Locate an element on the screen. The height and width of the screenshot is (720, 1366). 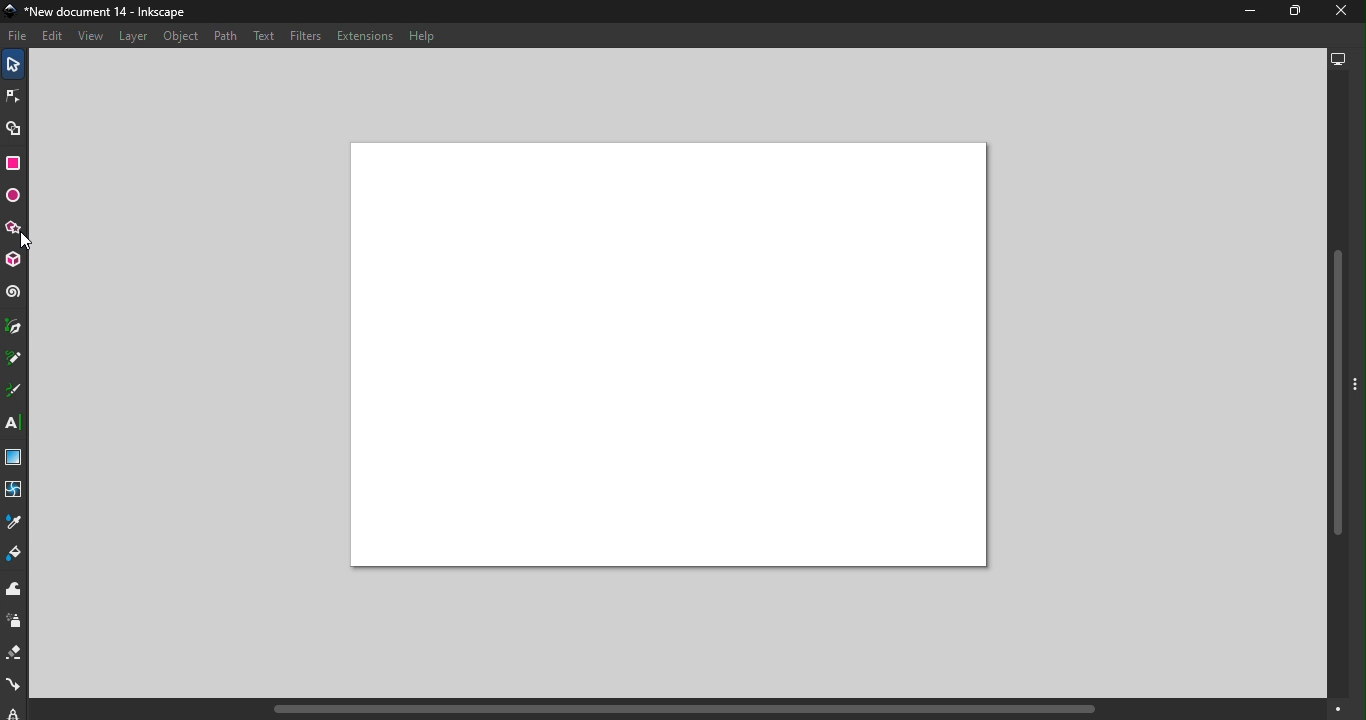
Spray tool is located at coordinates (15, 621).